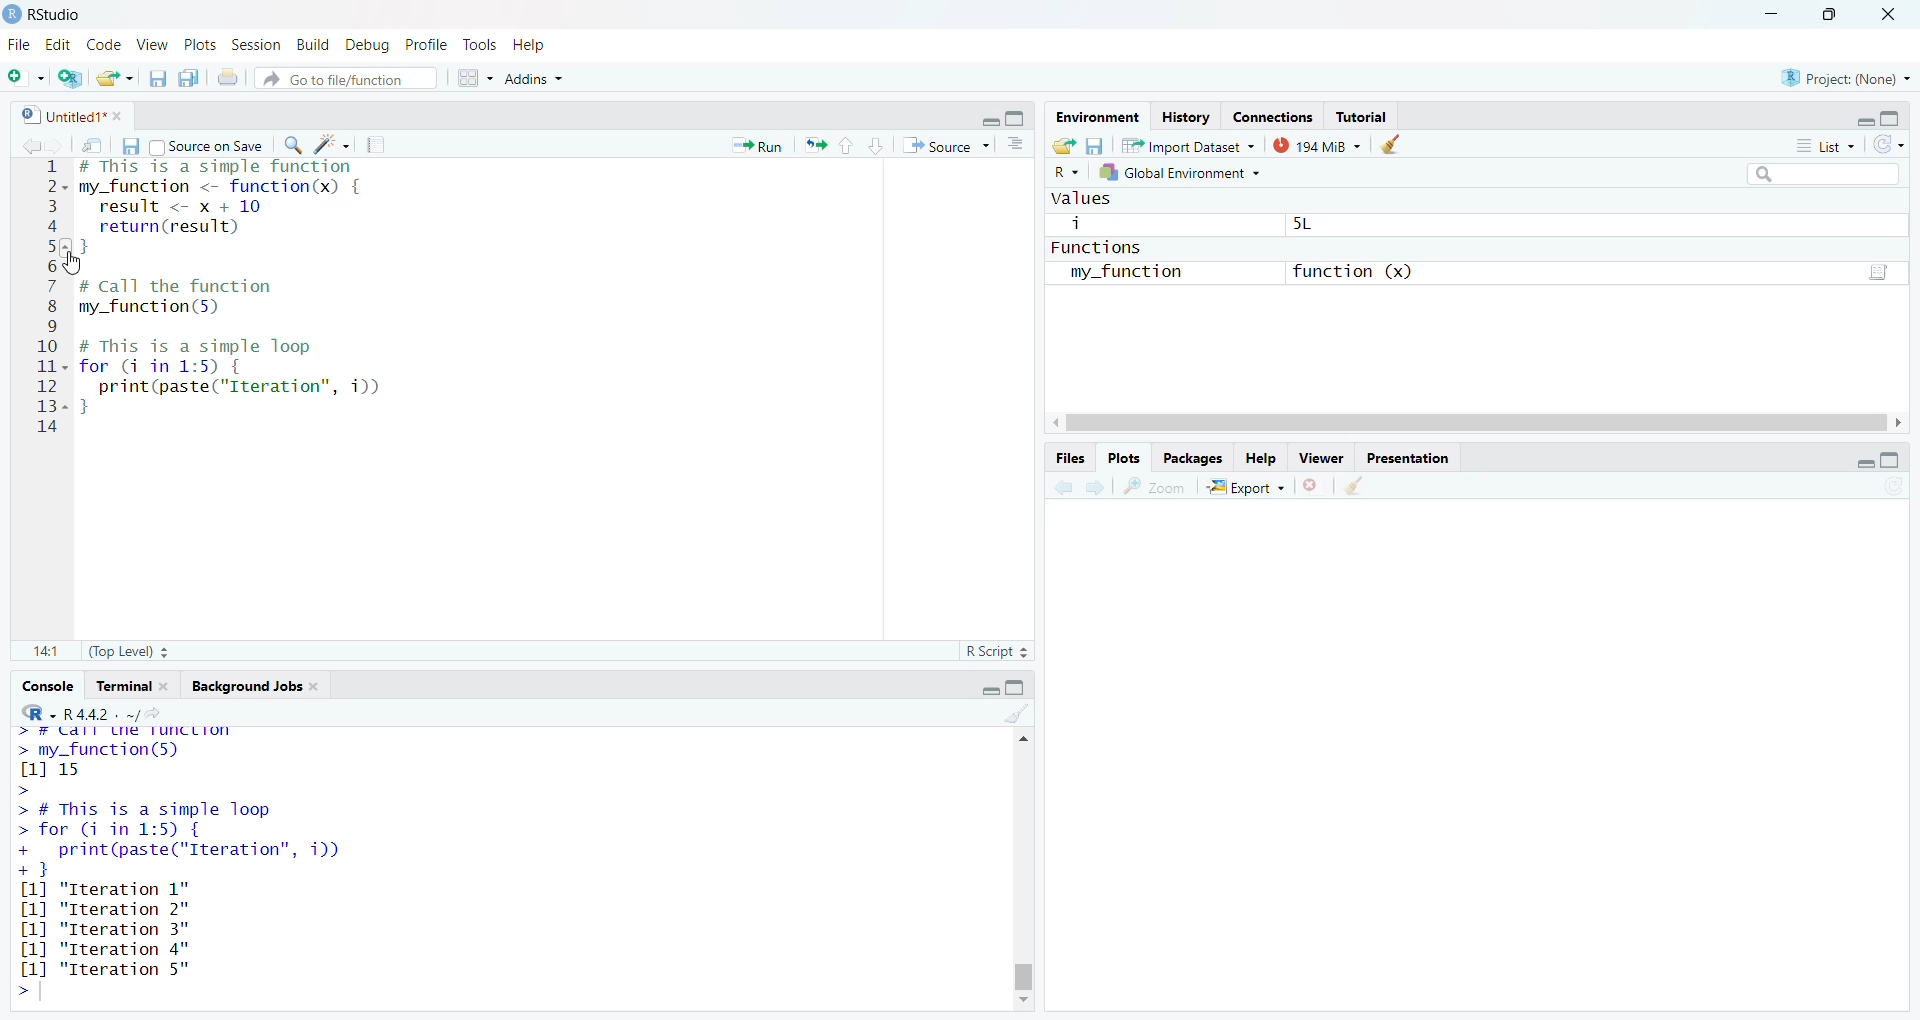  What do you see at coordinates (12, 14) in the screenshot?
I see `logo` at bounding box center [12, 14].